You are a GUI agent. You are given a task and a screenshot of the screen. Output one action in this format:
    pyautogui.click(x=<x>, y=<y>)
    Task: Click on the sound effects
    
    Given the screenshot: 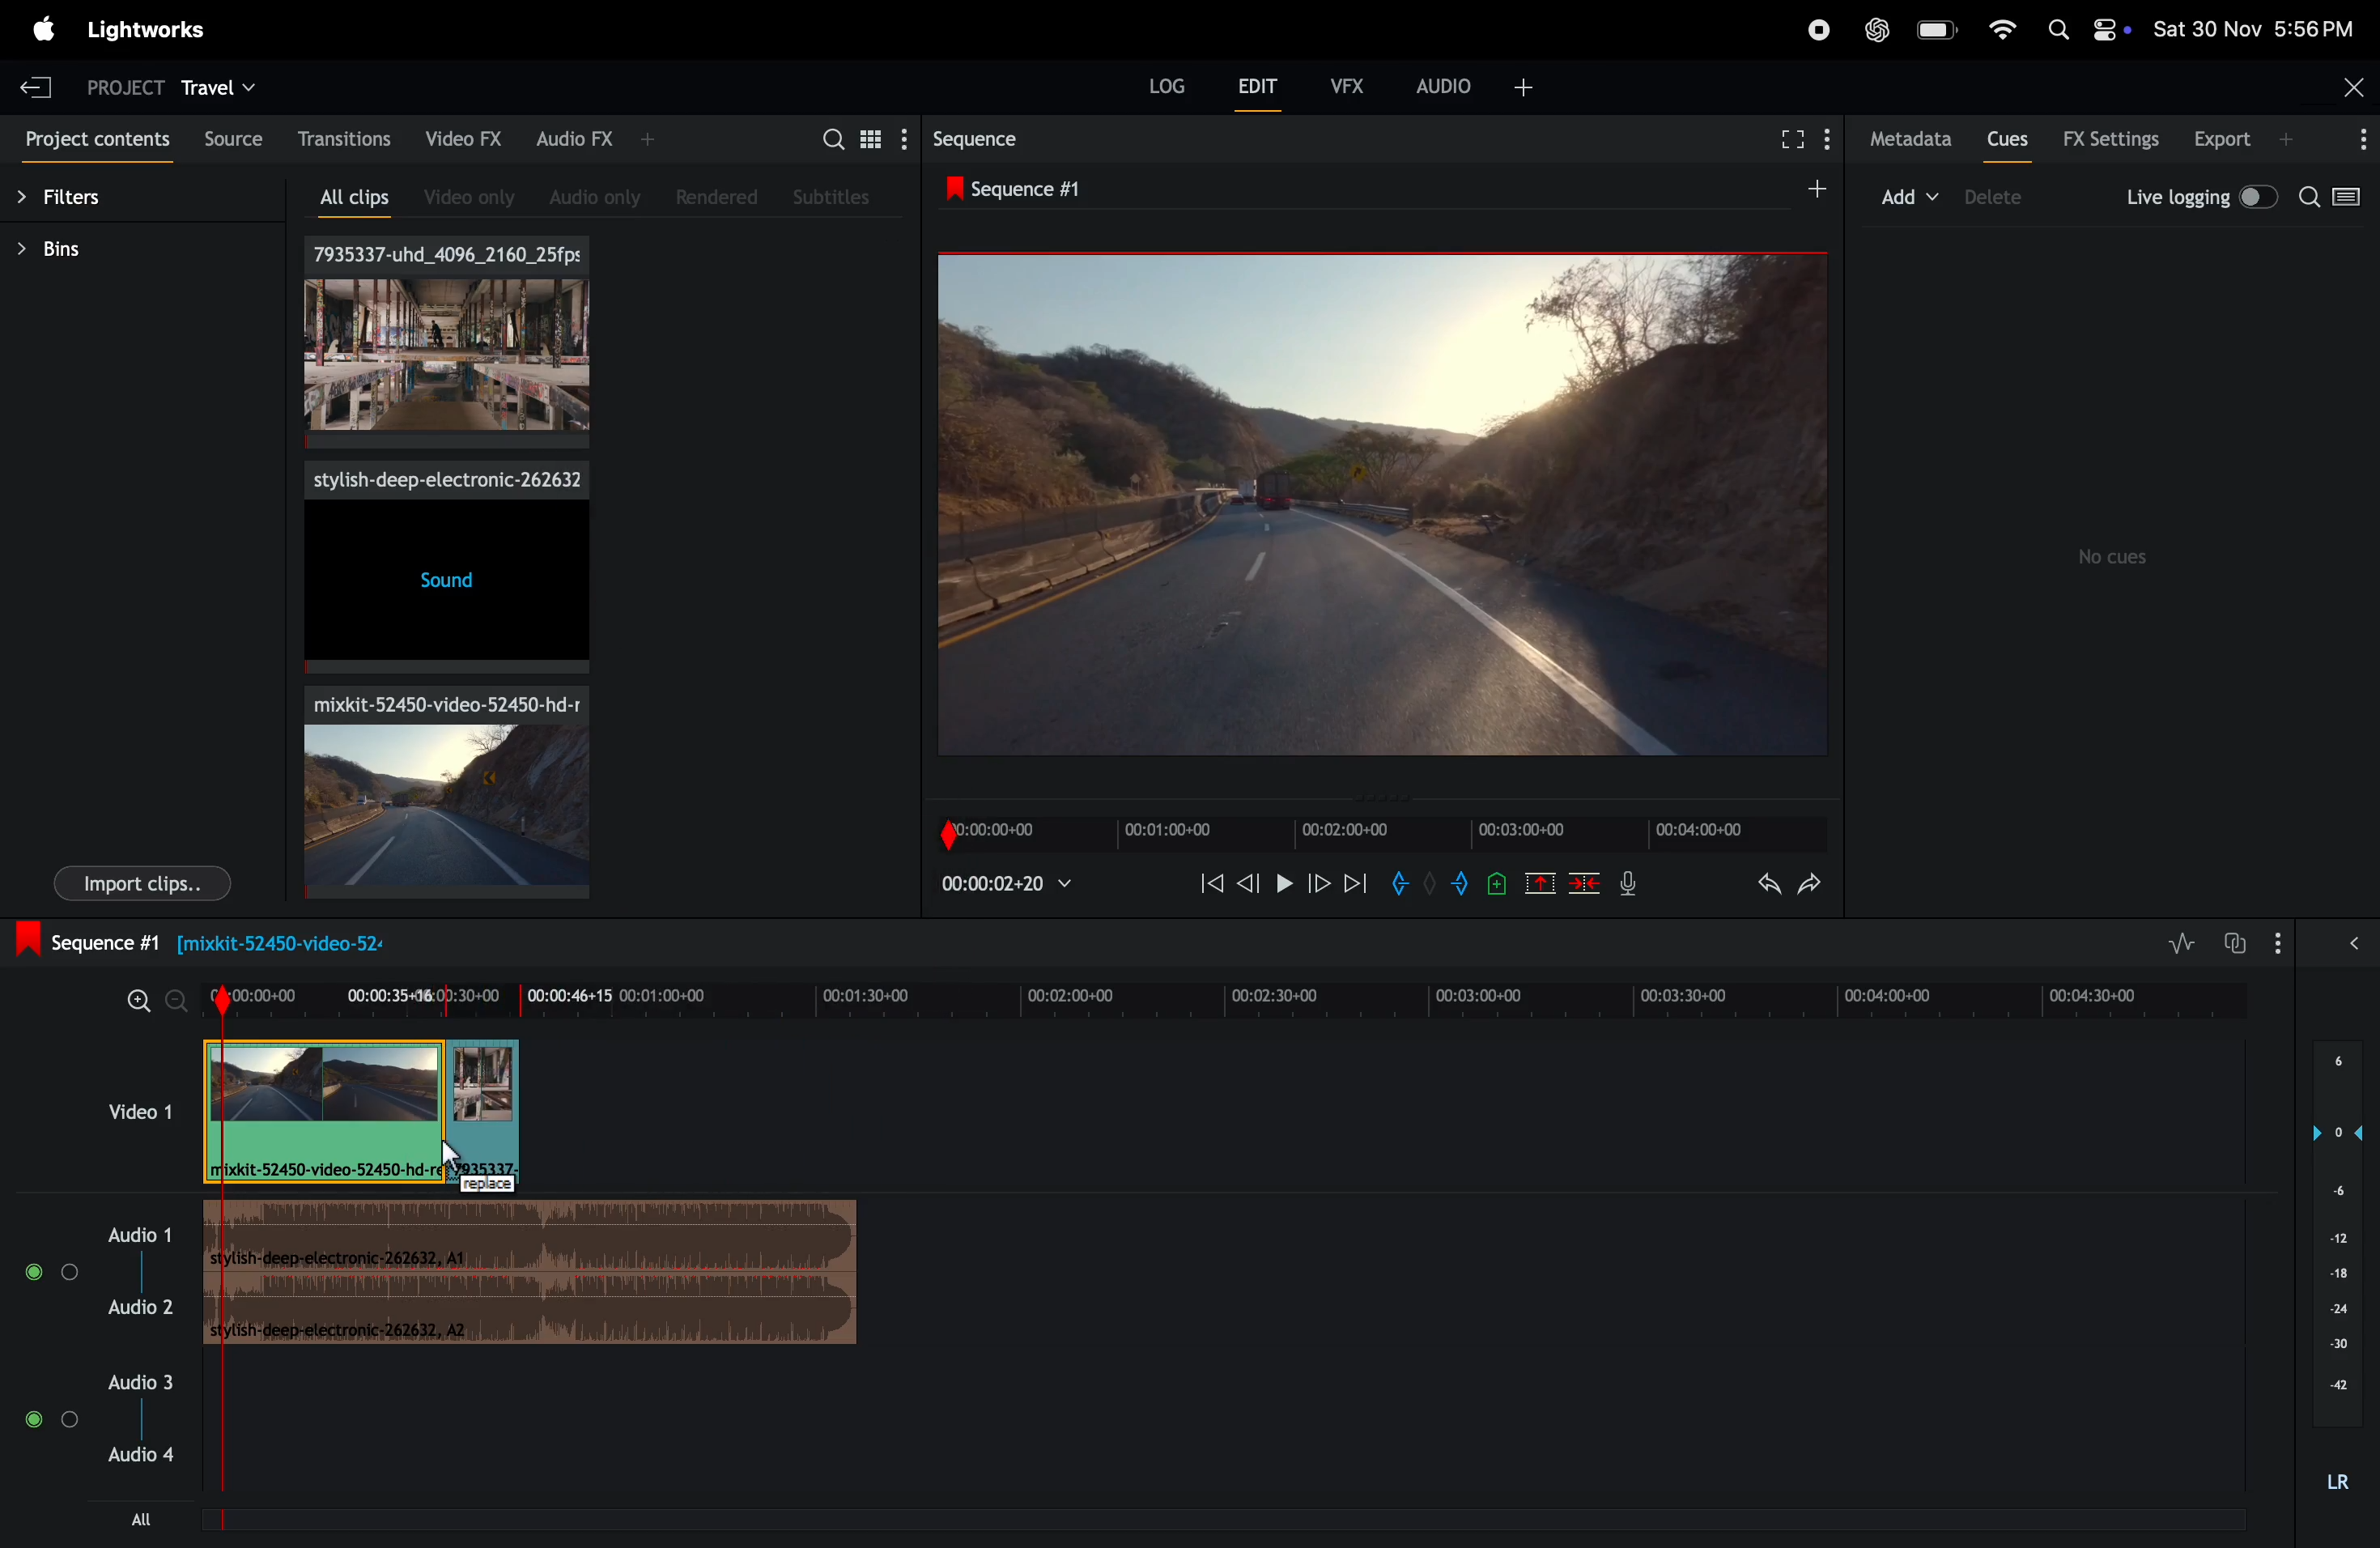 What is the action you would take?
    pyautogui.click(x=444, y=567)
    